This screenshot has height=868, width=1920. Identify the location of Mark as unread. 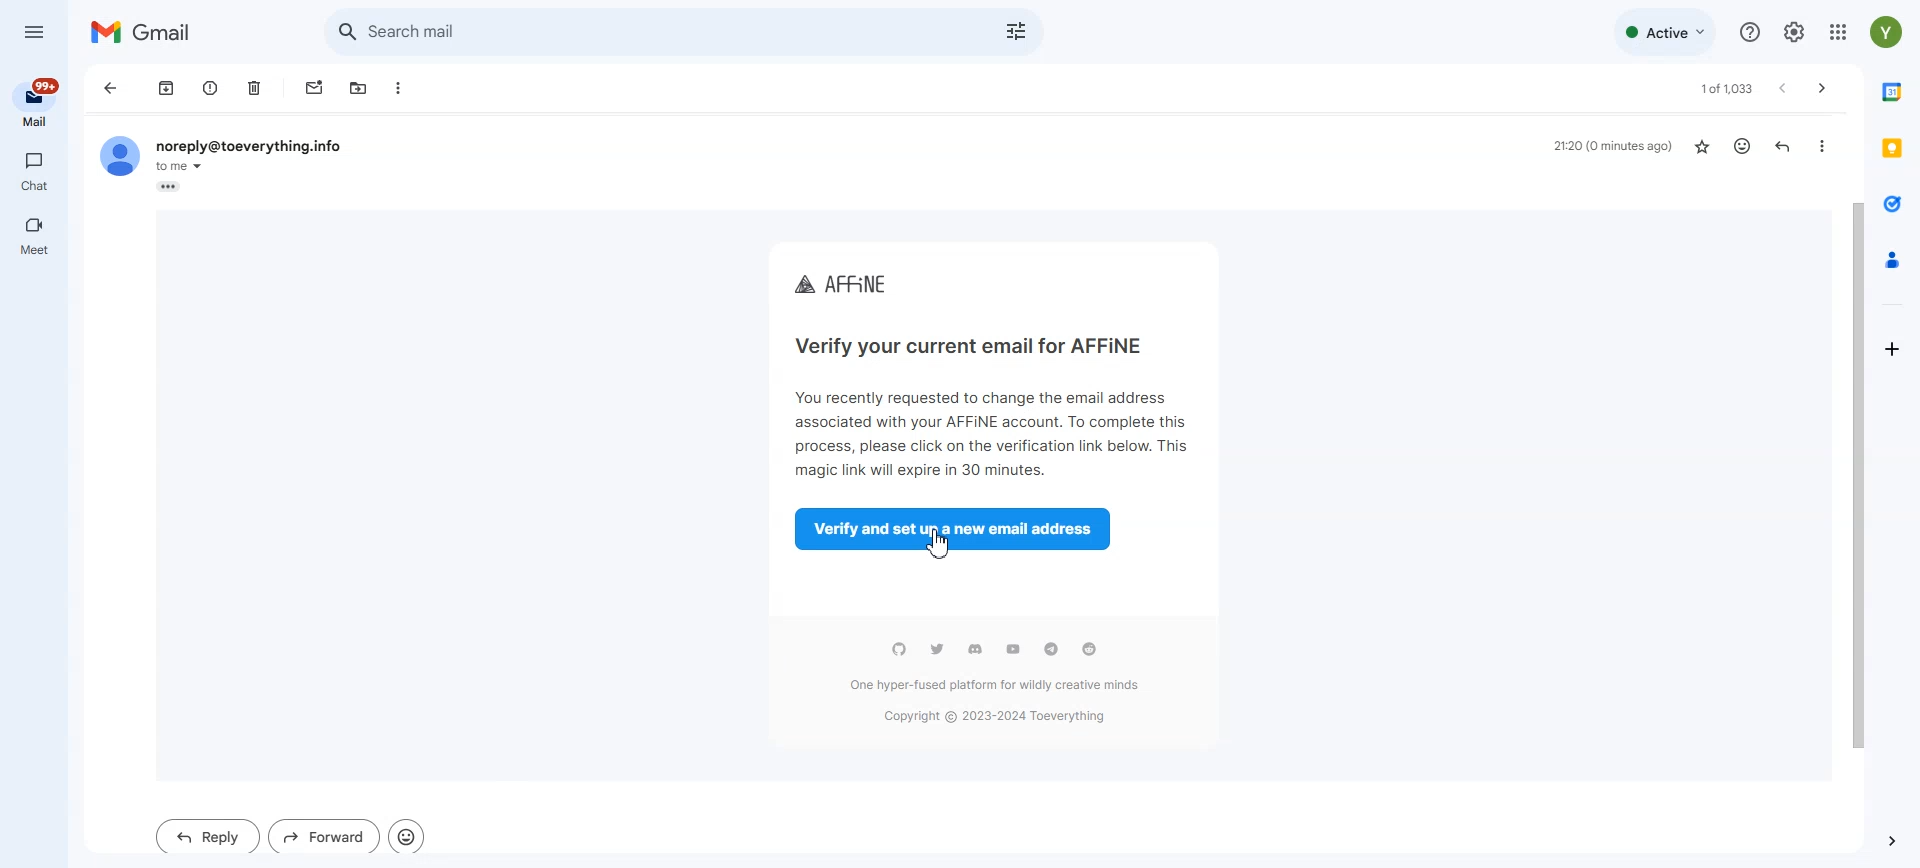
(313, 89).